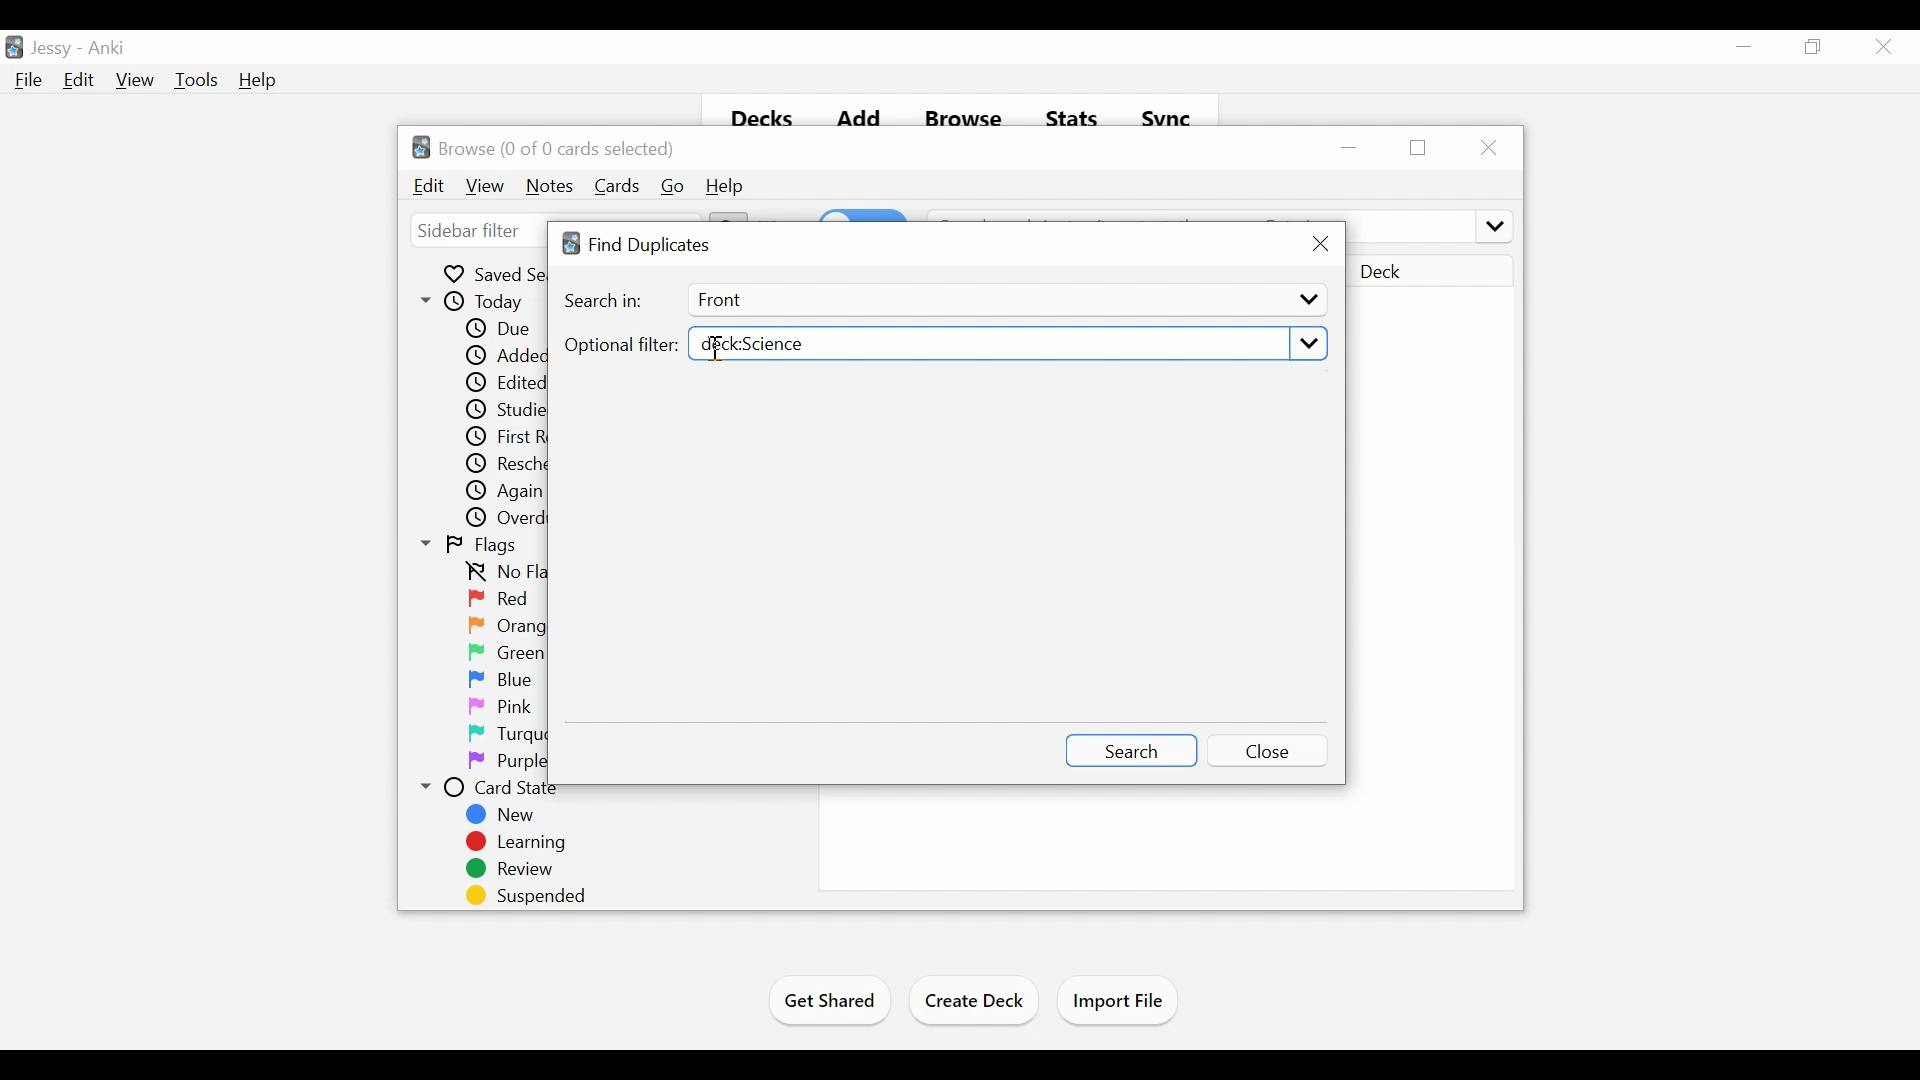 This screenshot has height=1080, width=1920. I want to click on Browse, so click(962, 113).